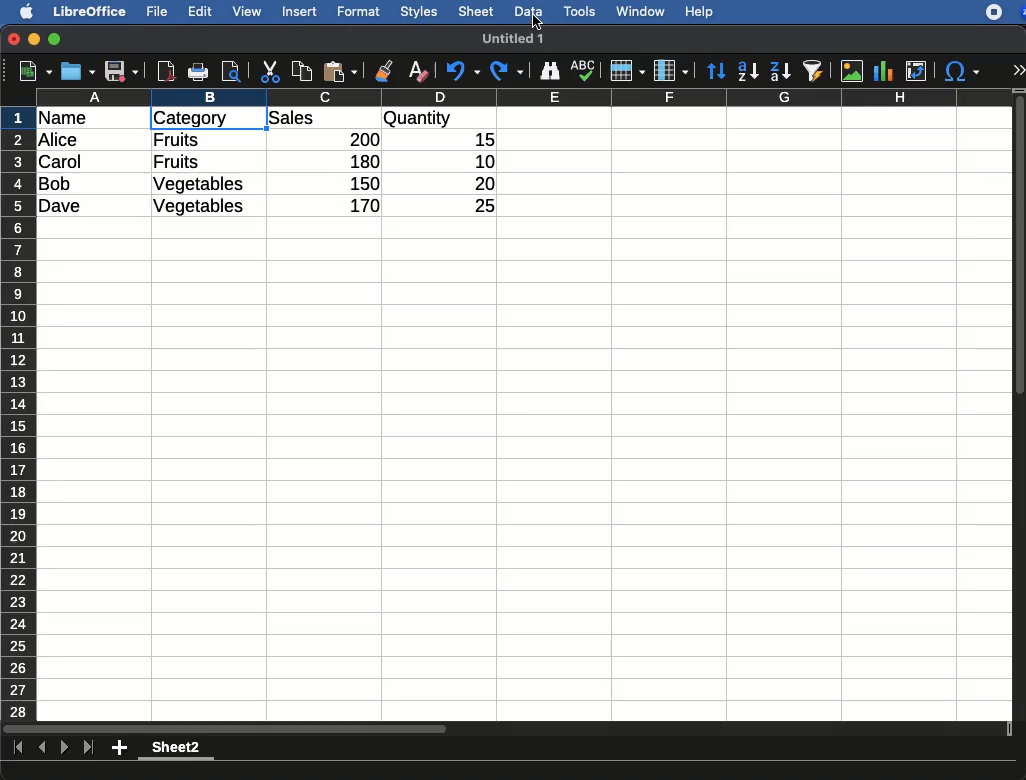 Image resolution: width=1026 pixels, height=780 pixels. I want to click on autofilter, so click(814, 70).